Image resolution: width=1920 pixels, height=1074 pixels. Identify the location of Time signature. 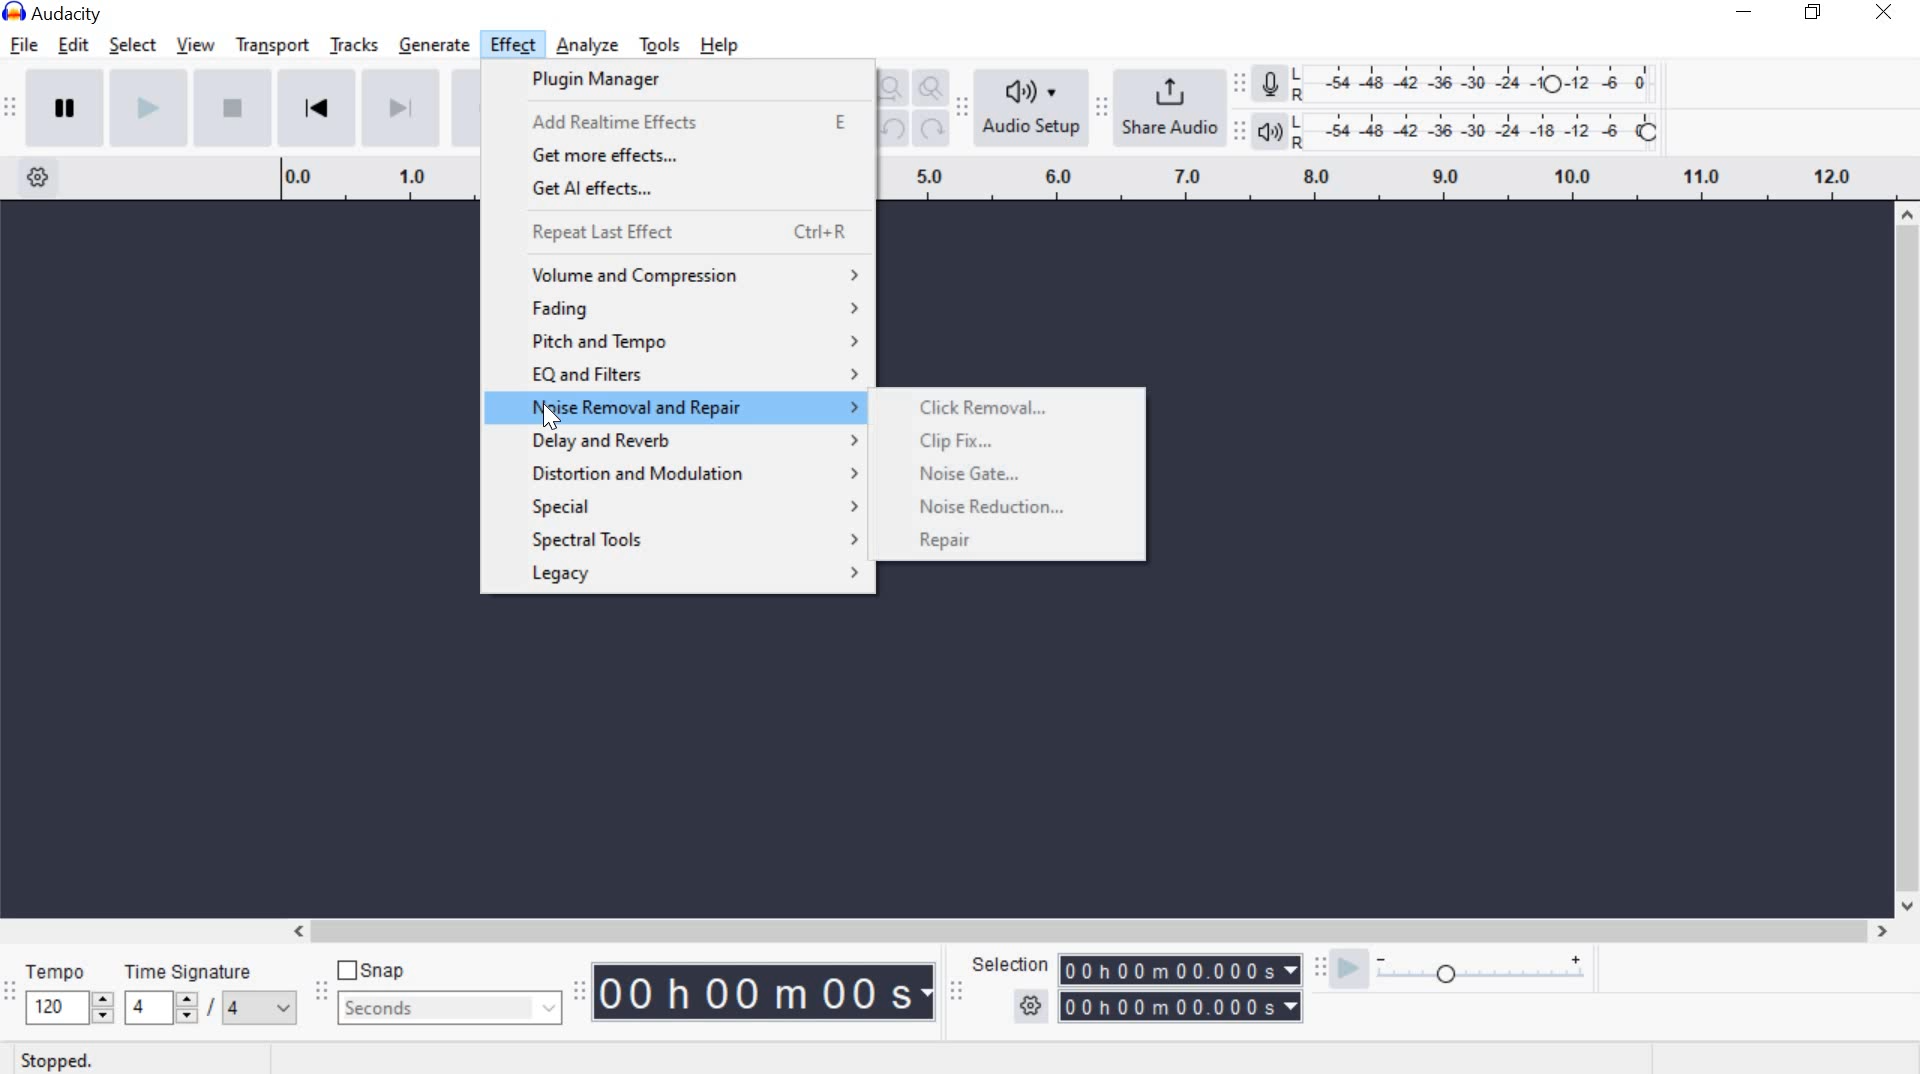
(209, 998).